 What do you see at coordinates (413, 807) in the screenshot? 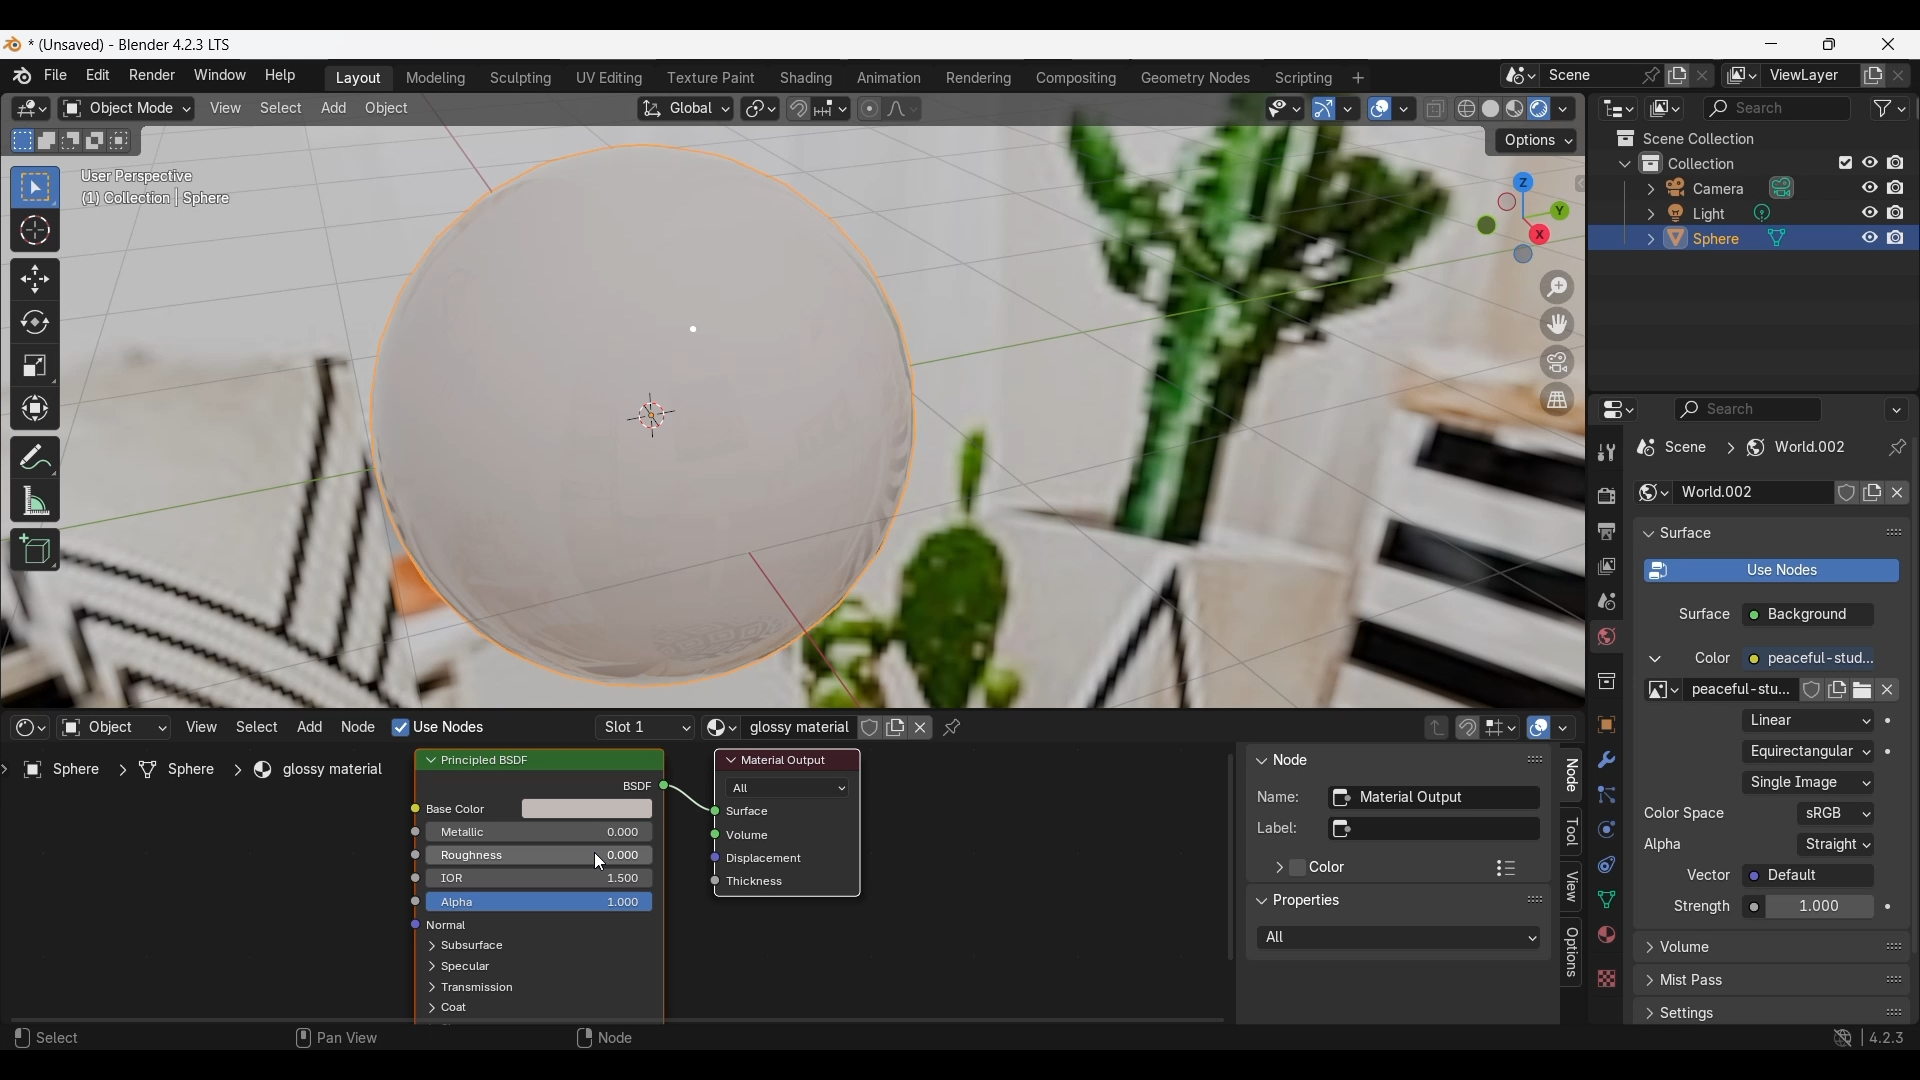
I see `icon` at bounding box center [413, 807].